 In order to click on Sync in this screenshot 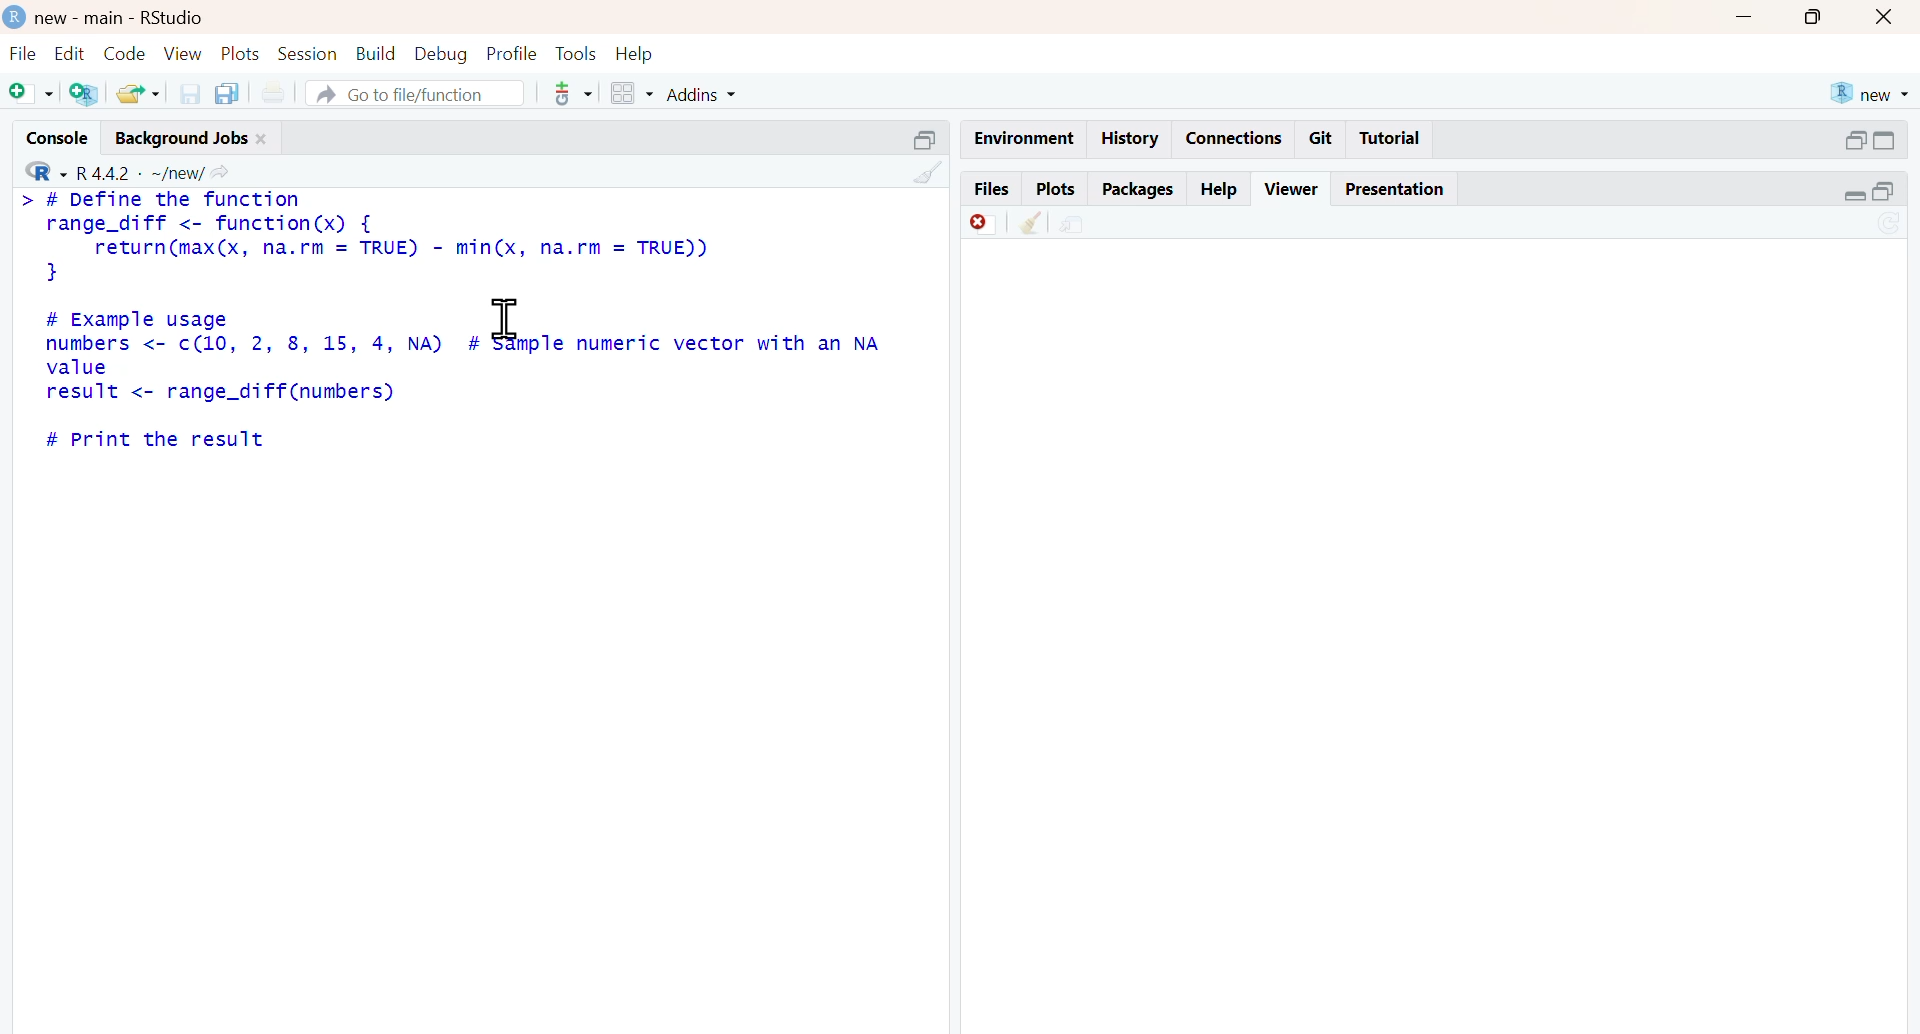, I will do `click(1890, 225)`.